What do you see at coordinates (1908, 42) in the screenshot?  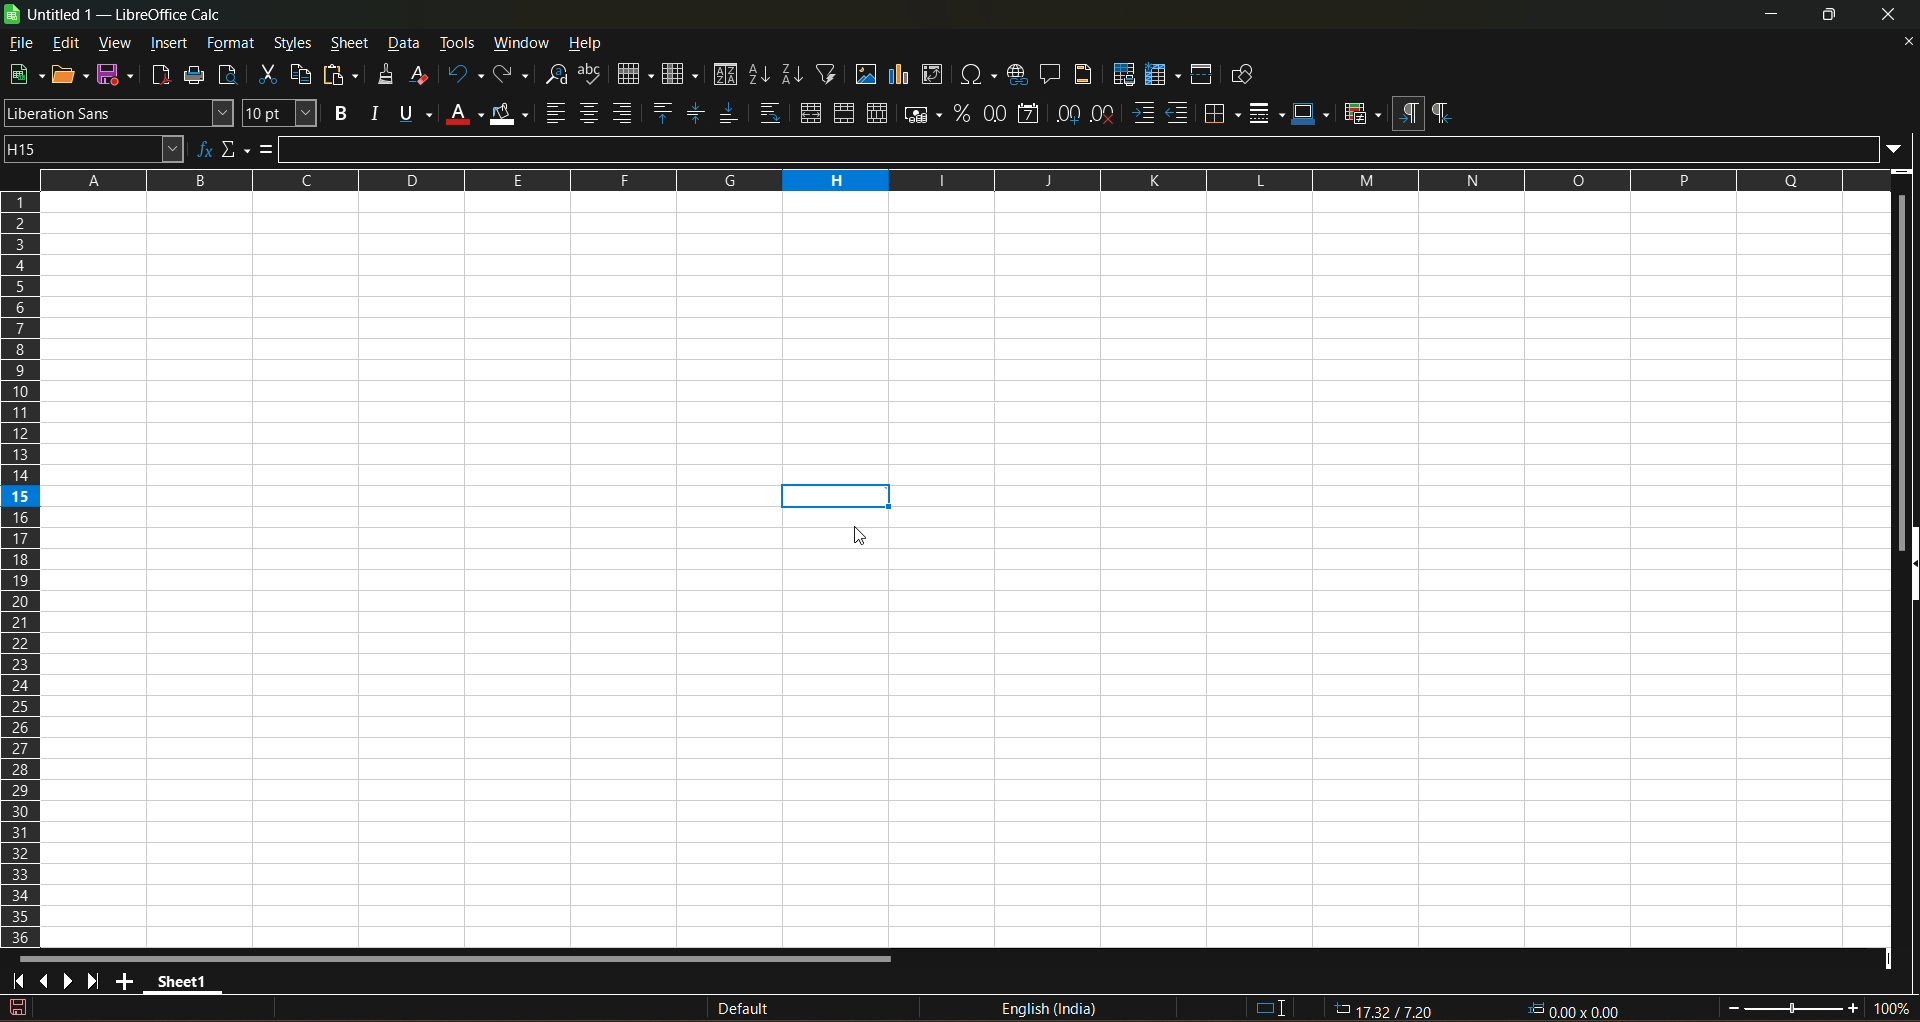 I see `close document` at bounding box center [1908, 42].